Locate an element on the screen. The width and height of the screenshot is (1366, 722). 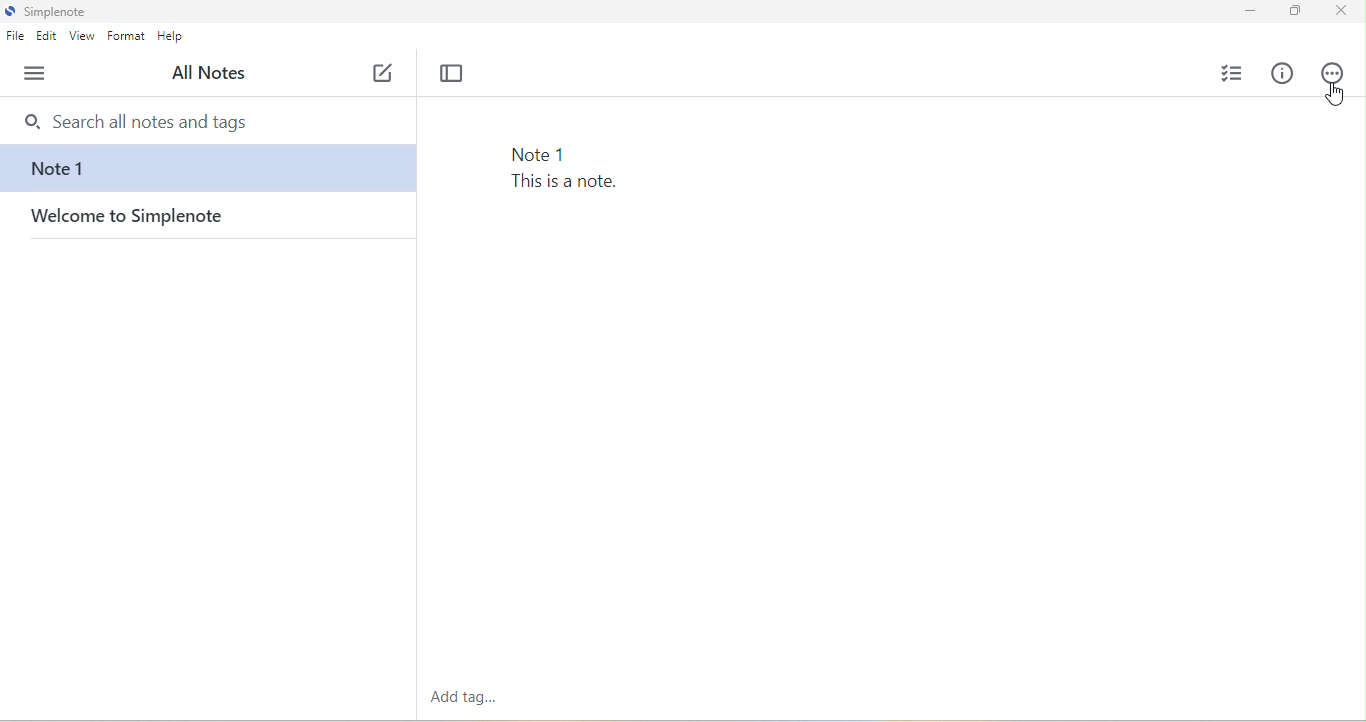
close is located at coordinates (1340, 12).